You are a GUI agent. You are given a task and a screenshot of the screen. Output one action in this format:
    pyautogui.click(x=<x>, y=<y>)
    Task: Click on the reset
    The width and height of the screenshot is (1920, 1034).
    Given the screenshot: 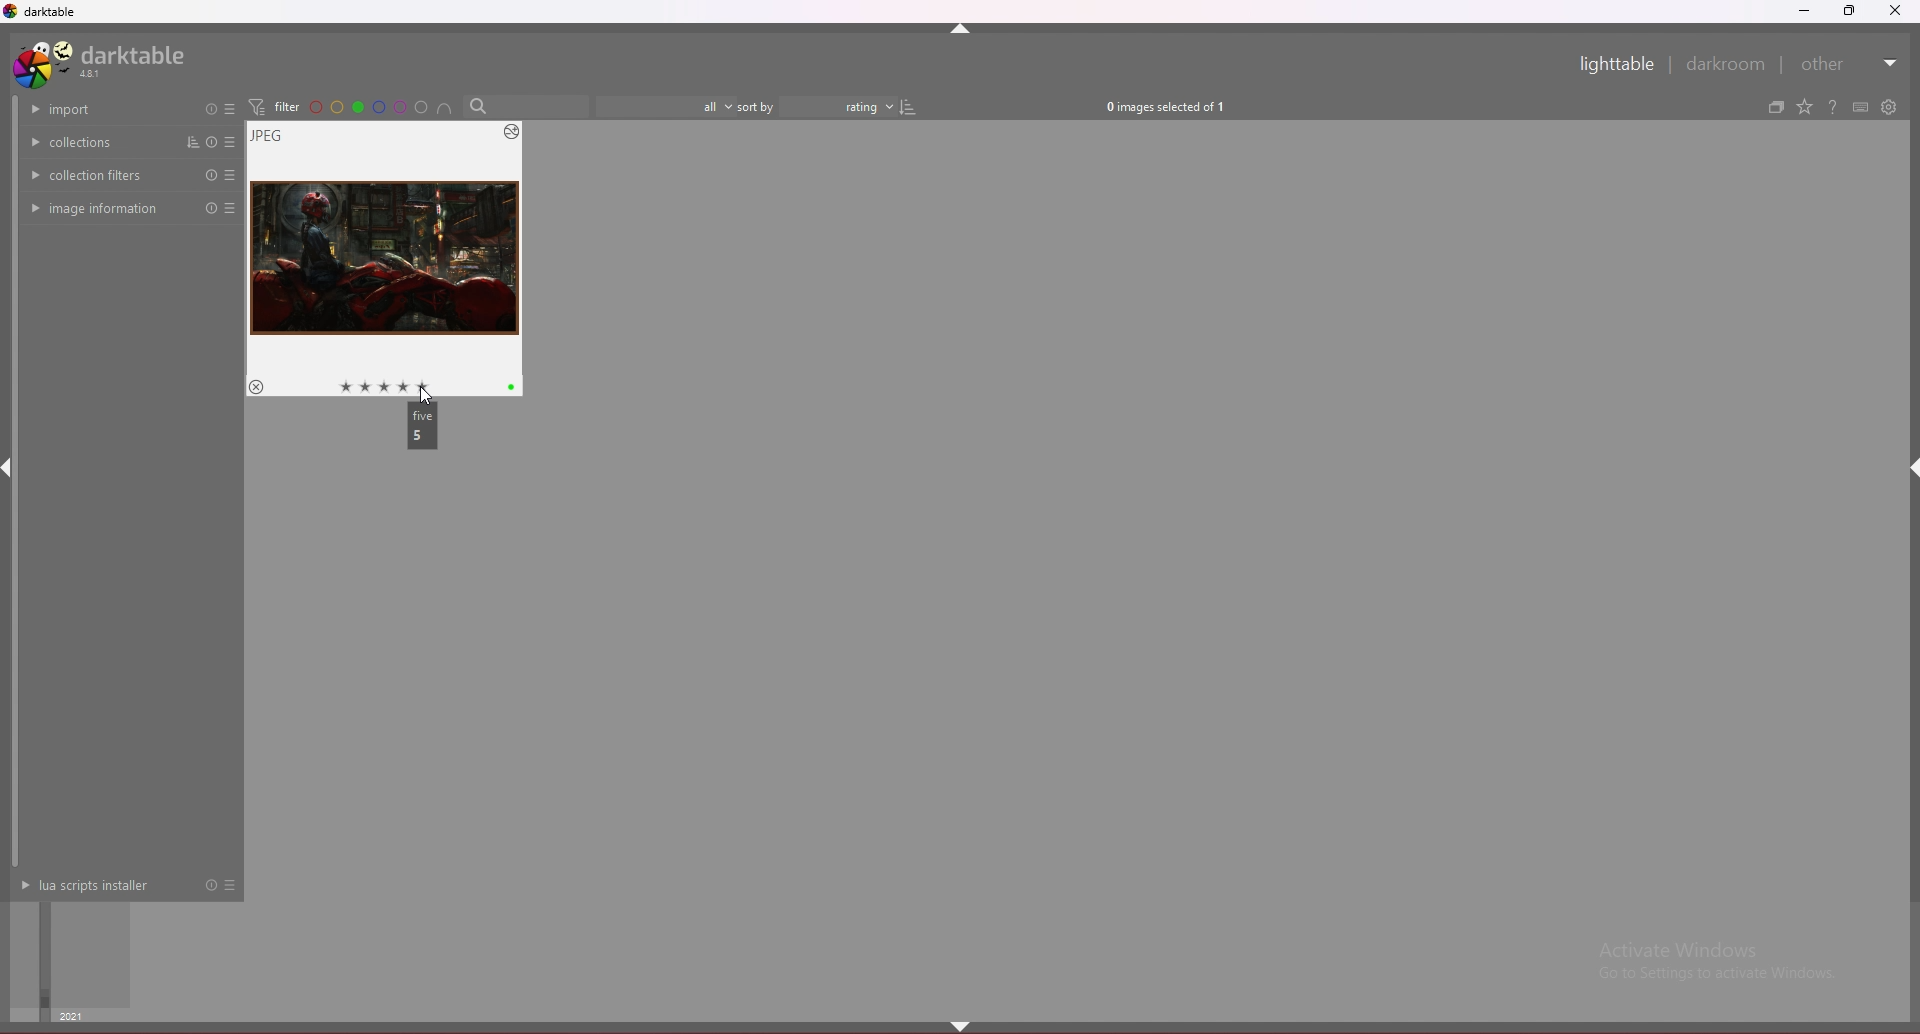 What is the action you would take?
    pyautogui.click(x=211, y=108)
    